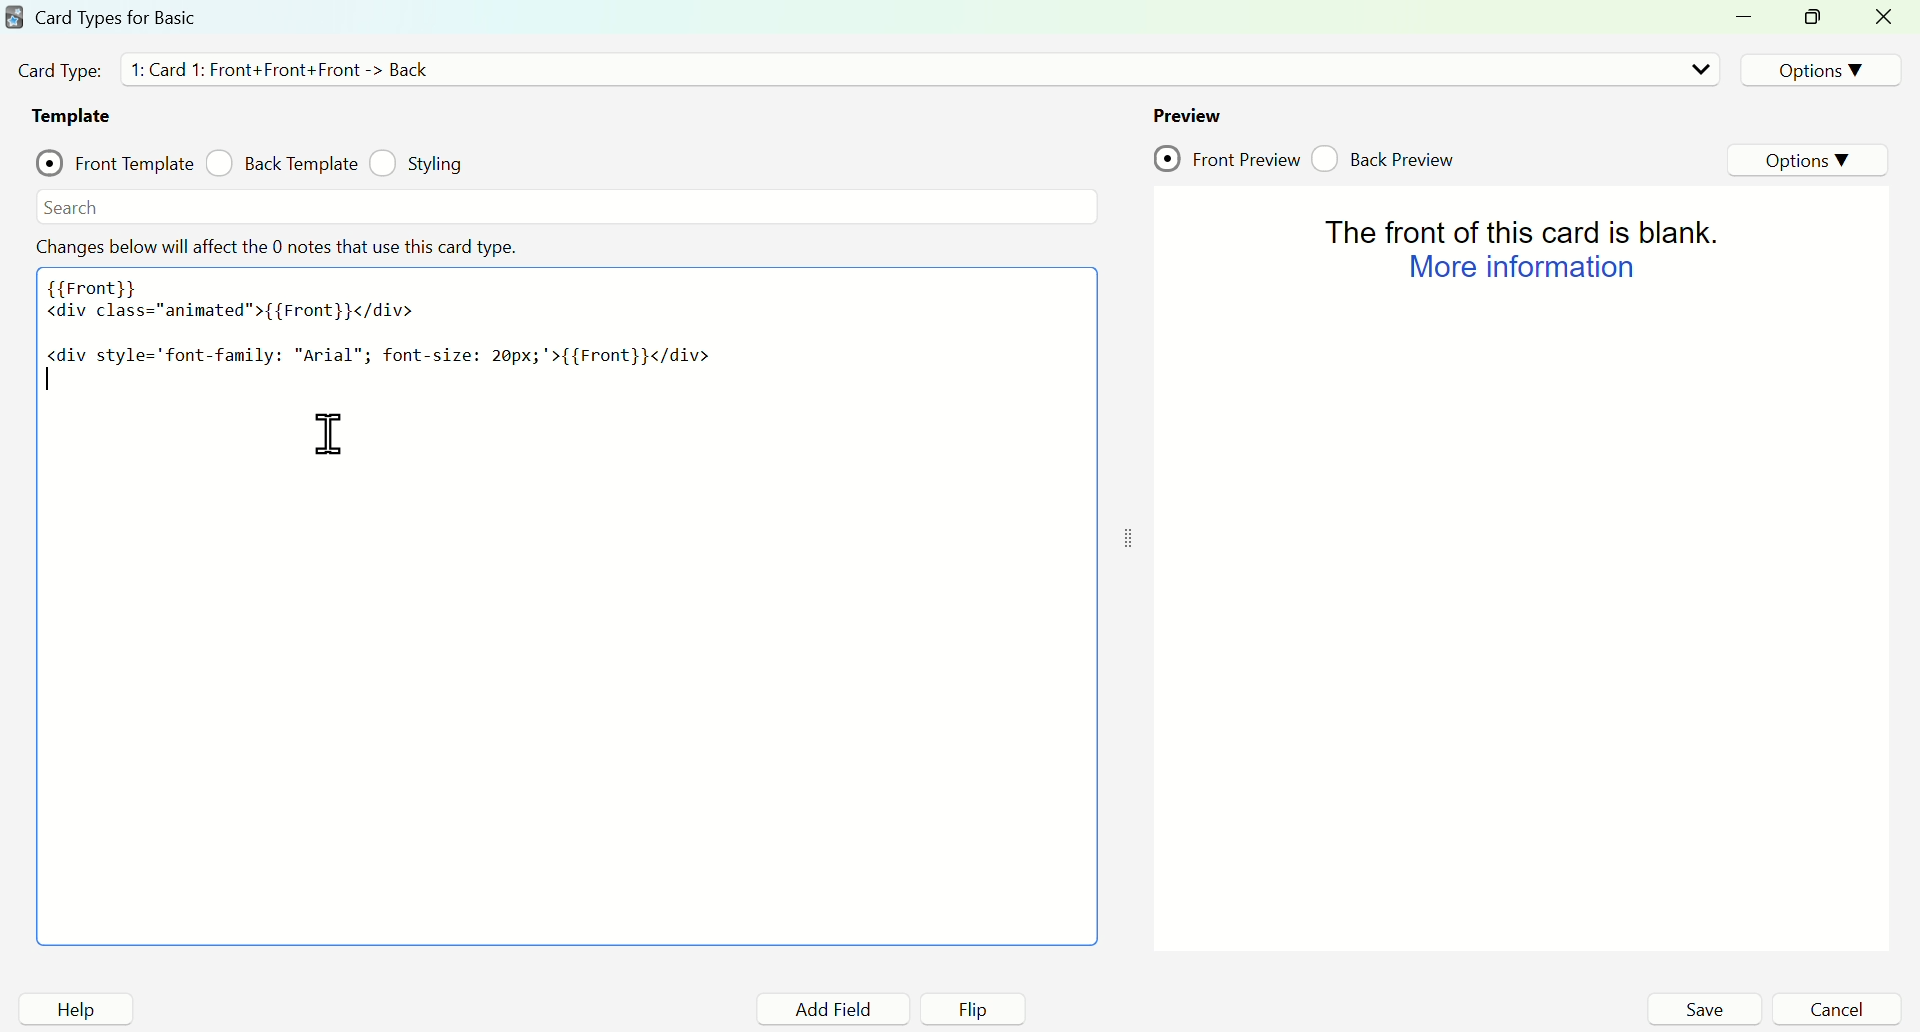 The image size is (1920, 1032). Describe the element at coordinates (1817, 19) in the screenshot. I see `resize` at that location.